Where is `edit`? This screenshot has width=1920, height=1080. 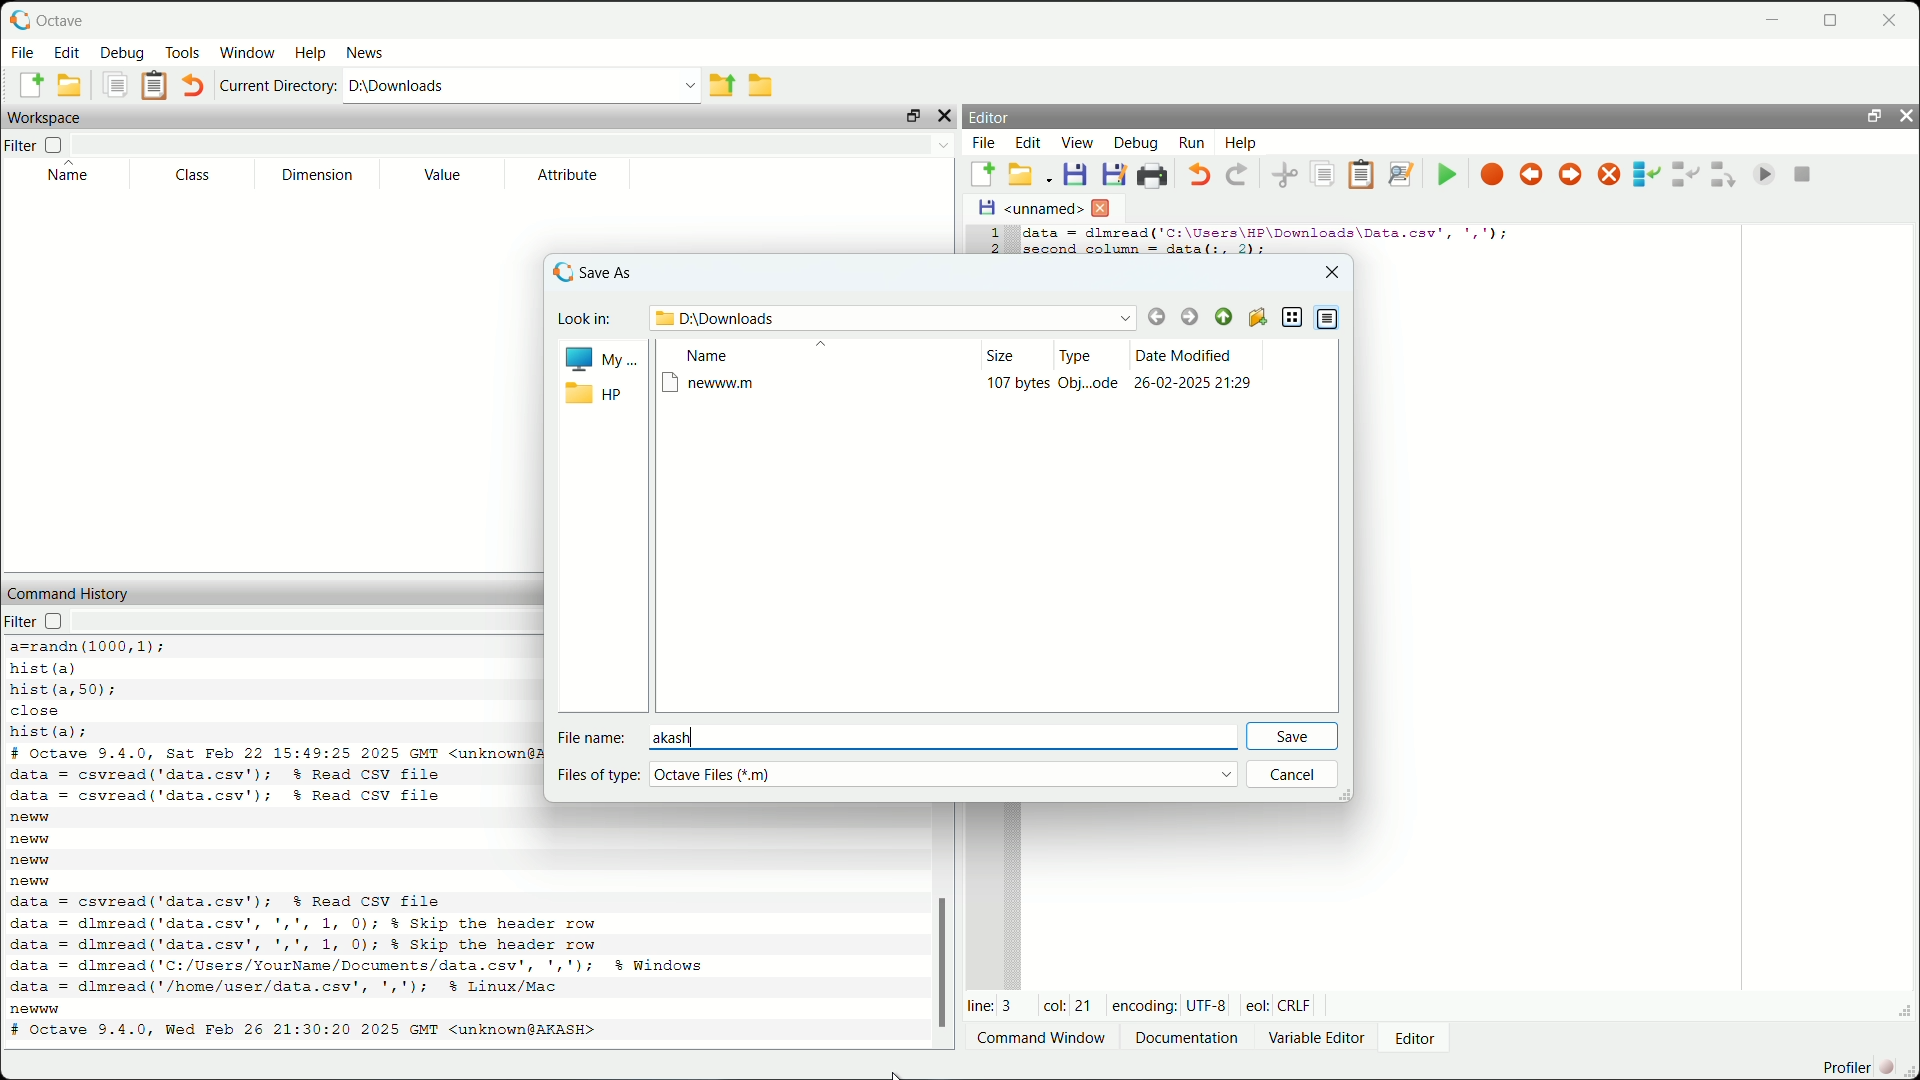
edit is located at coordinates (66, 51).